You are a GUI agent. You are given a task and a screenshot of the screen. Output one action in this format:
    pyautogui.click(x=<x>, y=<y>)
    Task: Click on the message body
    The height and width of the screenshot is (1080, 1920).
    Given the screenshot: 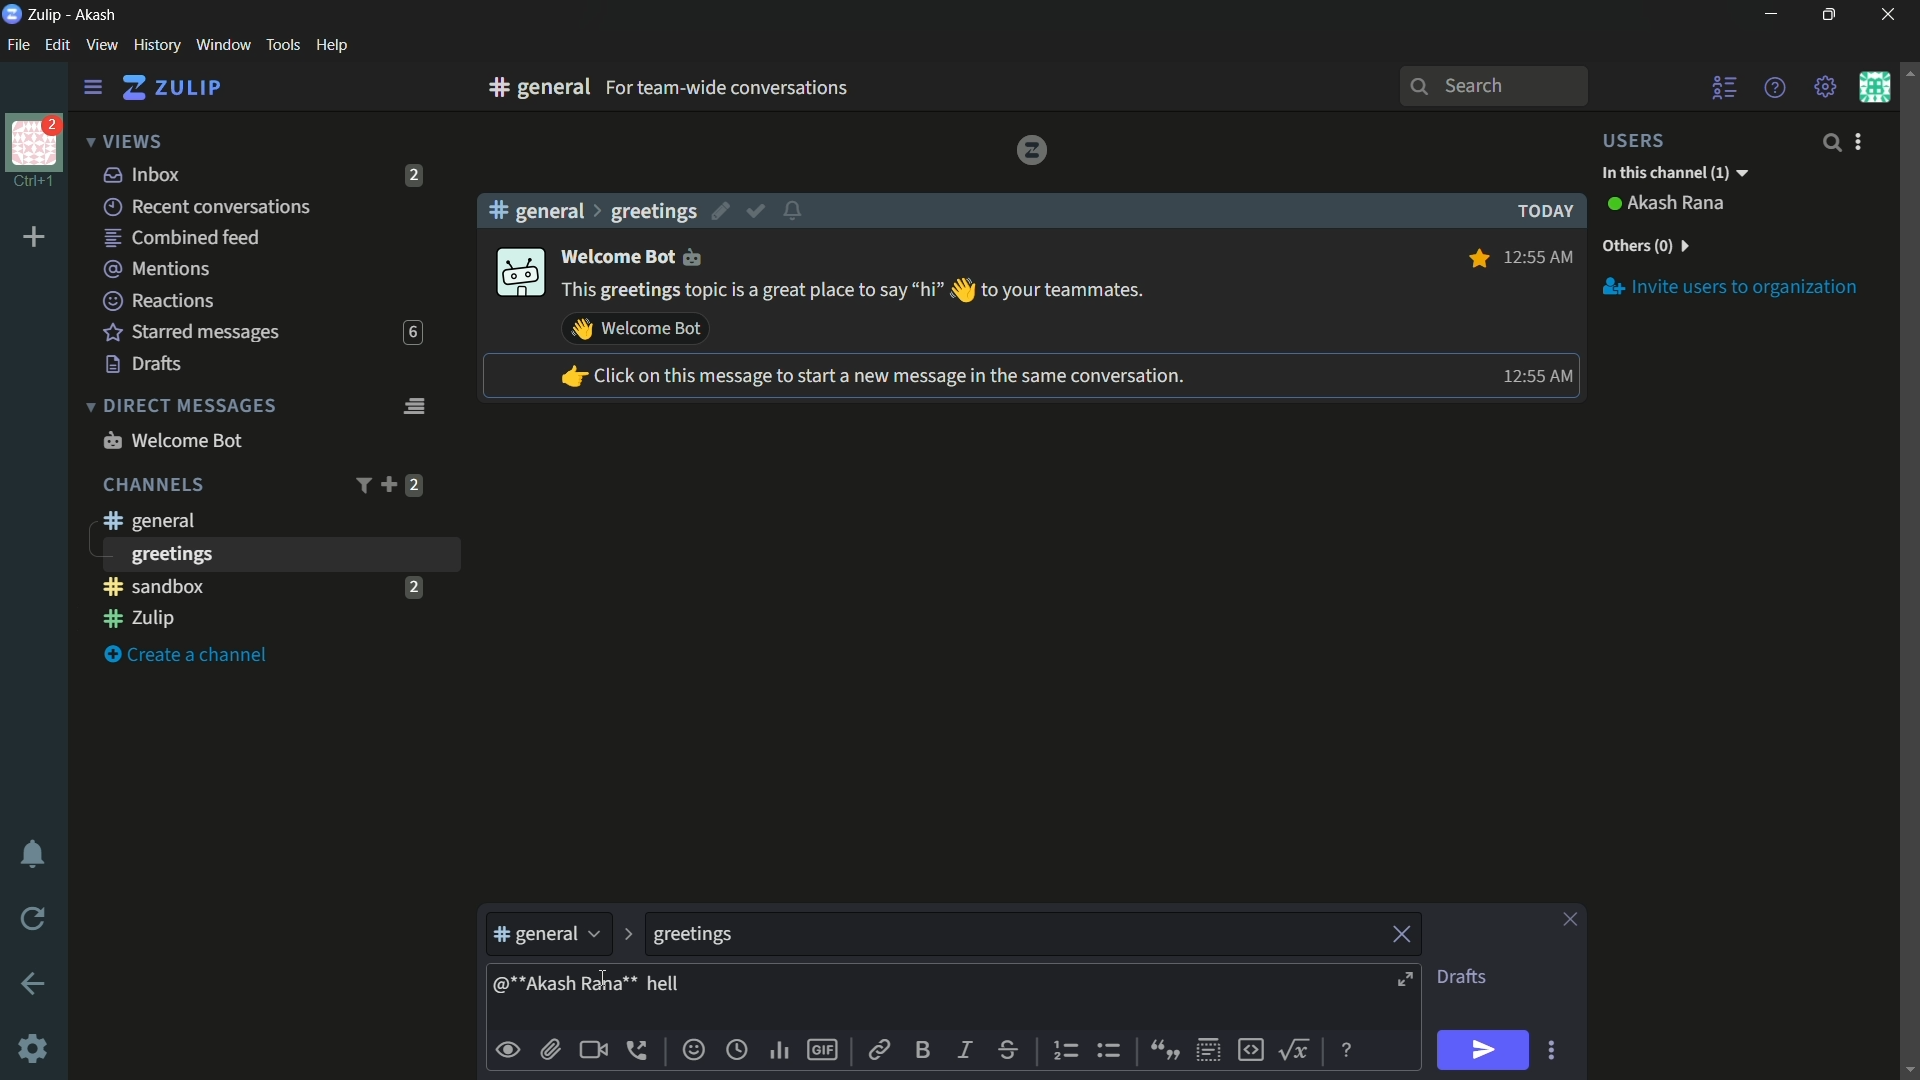 What is the action you would take?
    pyautogui.click(x=1040, y=999)
    